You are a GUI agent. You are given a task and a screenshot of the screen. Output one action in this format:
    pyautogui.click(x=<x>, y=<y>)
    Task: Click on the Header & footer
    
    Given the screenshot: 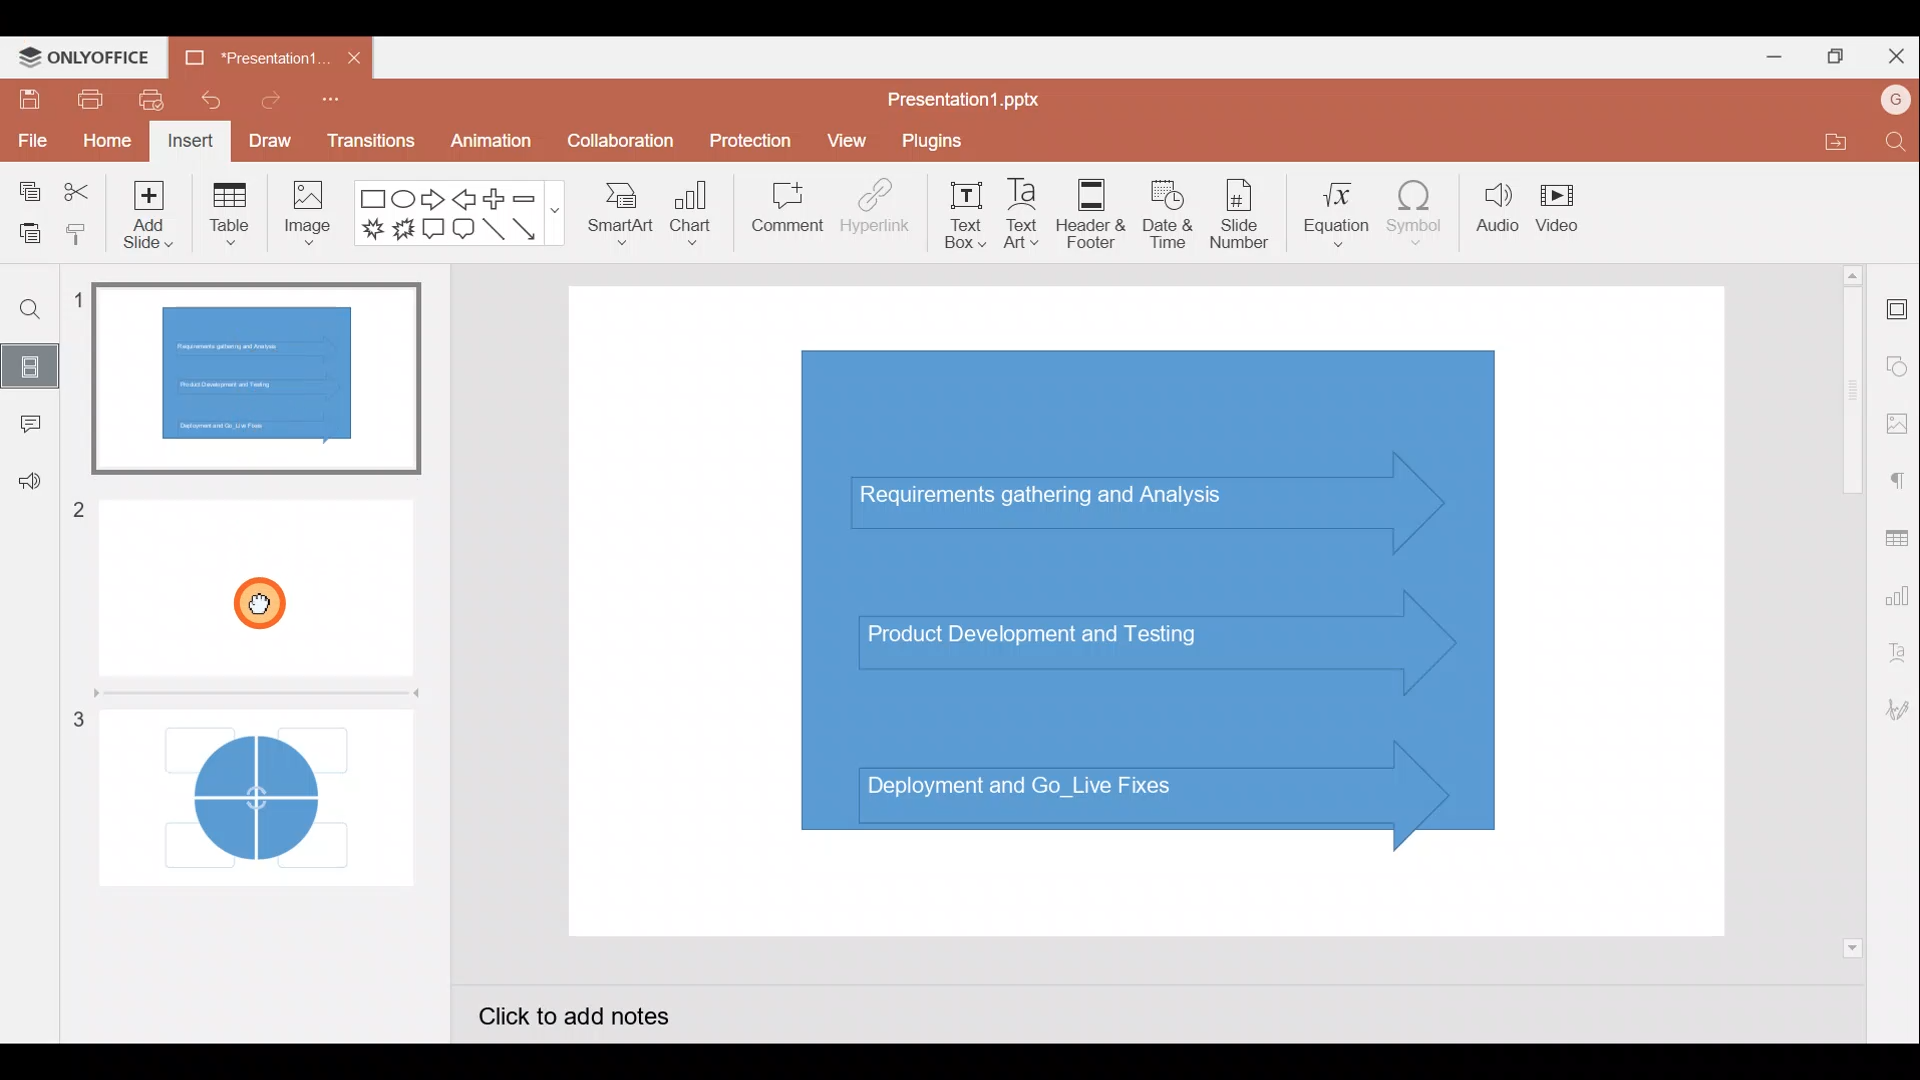 What is the action you would take?
    pyautogui.click(x=1096, y=214)
    